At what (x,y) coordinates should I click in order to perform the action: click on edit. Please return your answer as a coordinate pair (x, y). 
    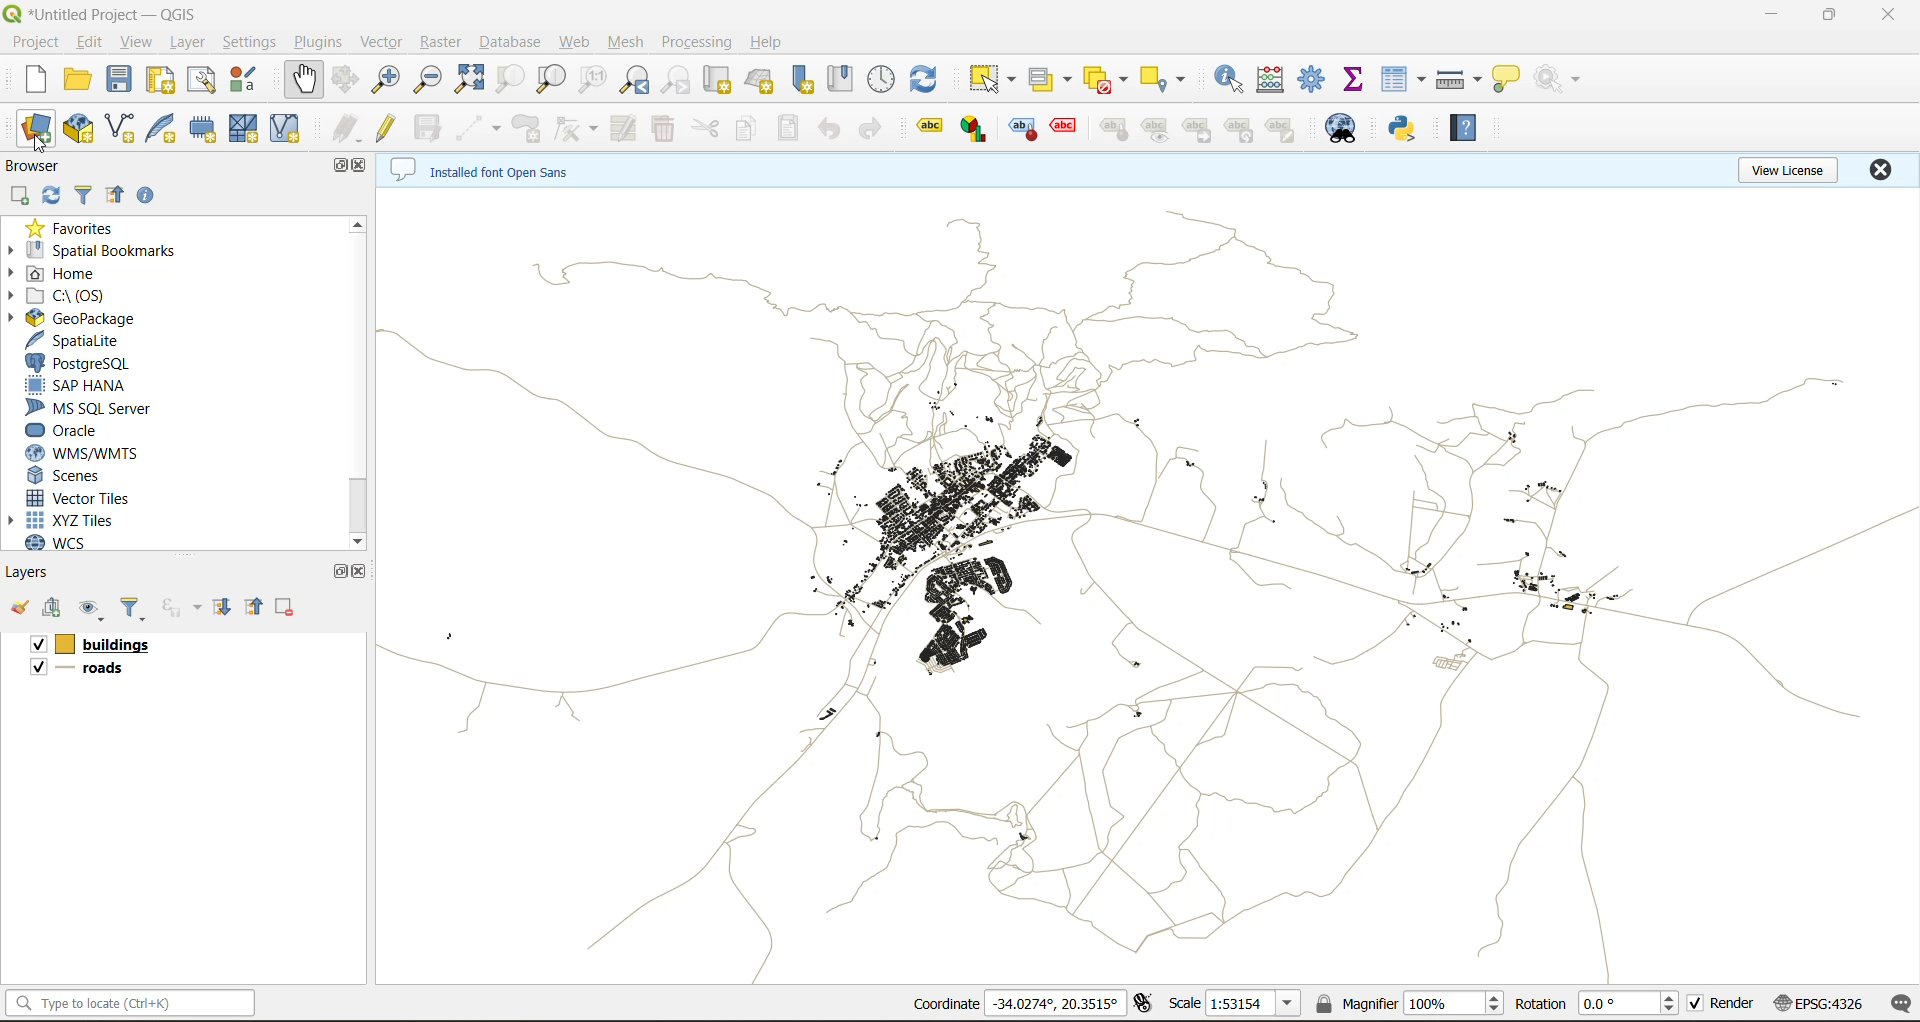
    Looking at the image, I should click on (90, 45).